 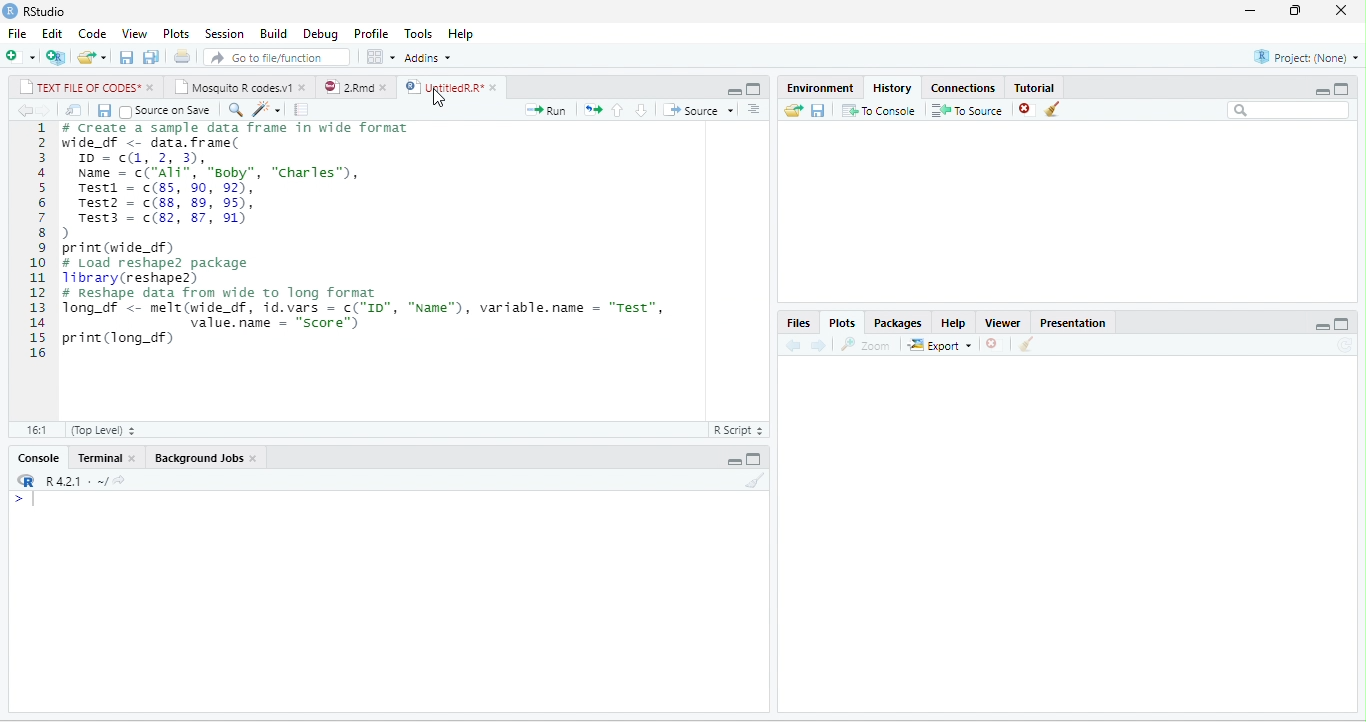 I want to click on refresh, so click(x=1345, y=345).